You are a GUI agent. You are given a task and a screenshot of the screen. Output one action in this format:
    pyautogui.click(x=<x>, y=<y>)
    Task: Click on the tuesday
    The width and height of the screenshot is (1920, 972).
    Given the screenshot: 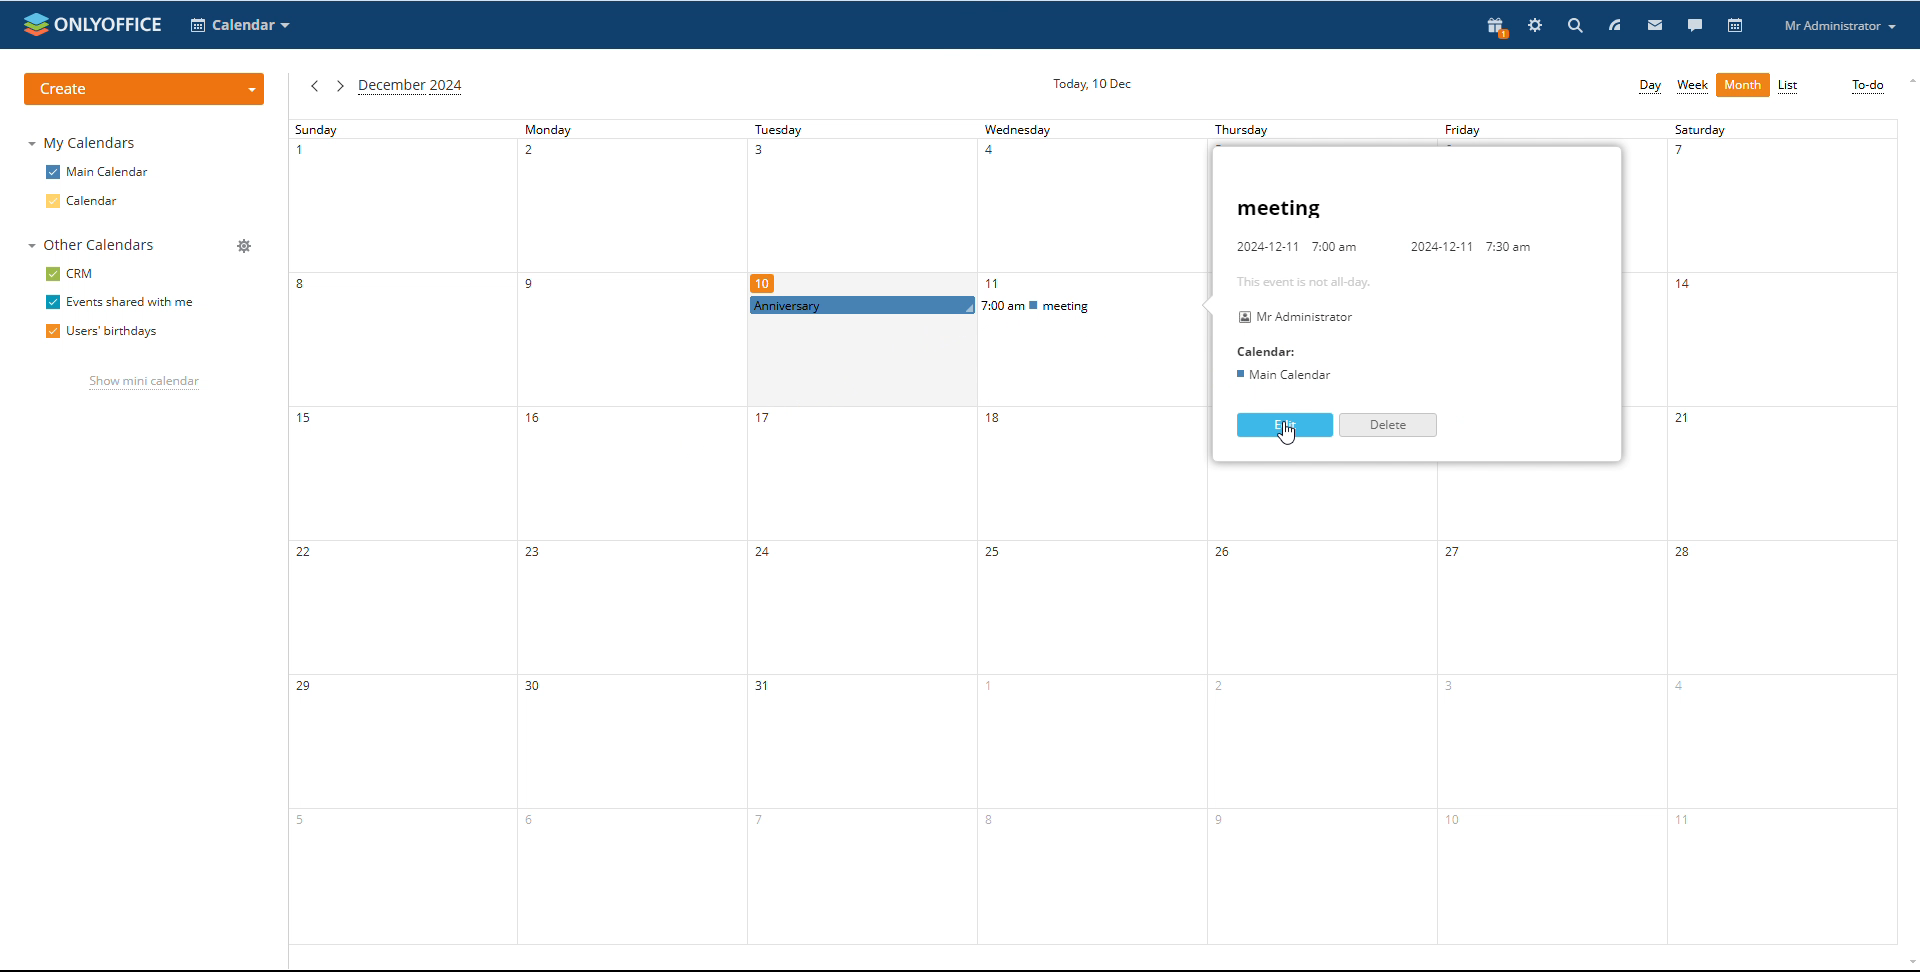 What is the action you would take?
    pyautogui.click(x=855, y=632)
    